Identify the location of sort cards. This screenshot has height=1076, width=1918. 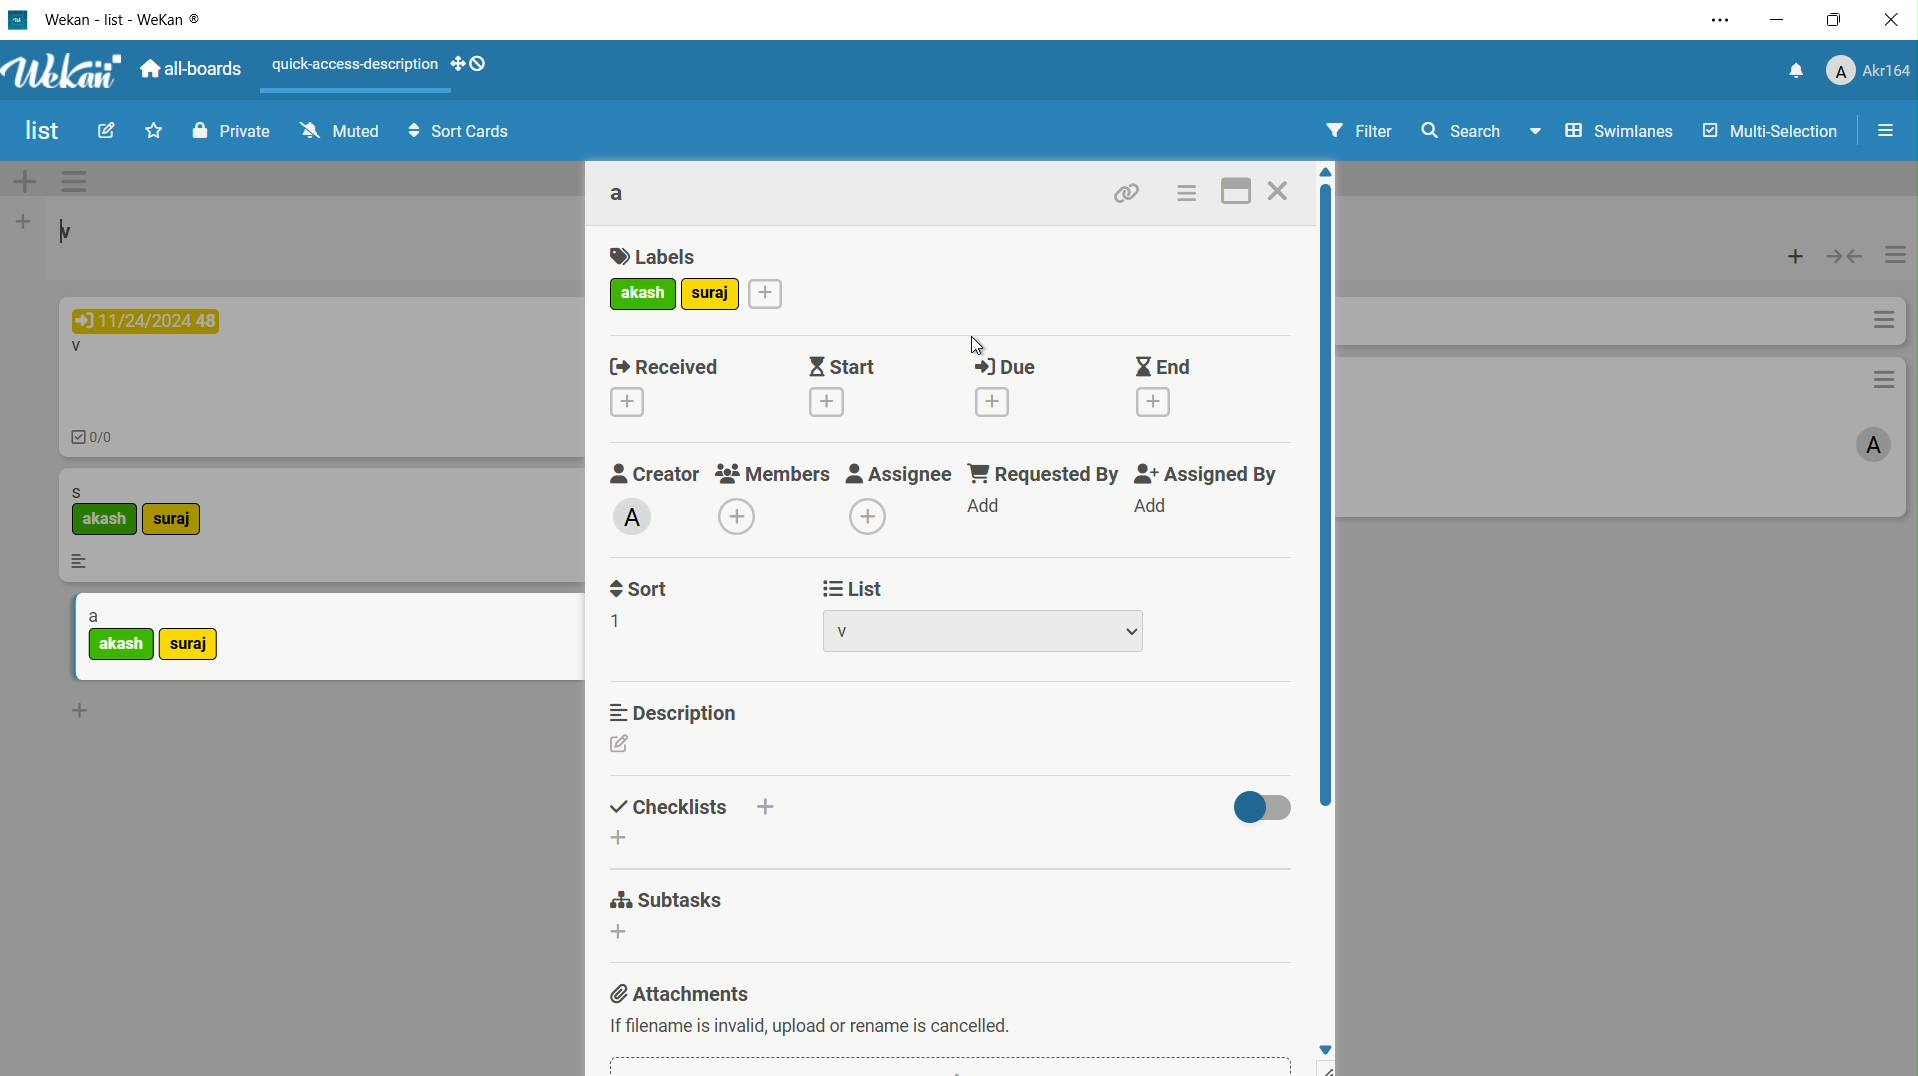
(462, 133).